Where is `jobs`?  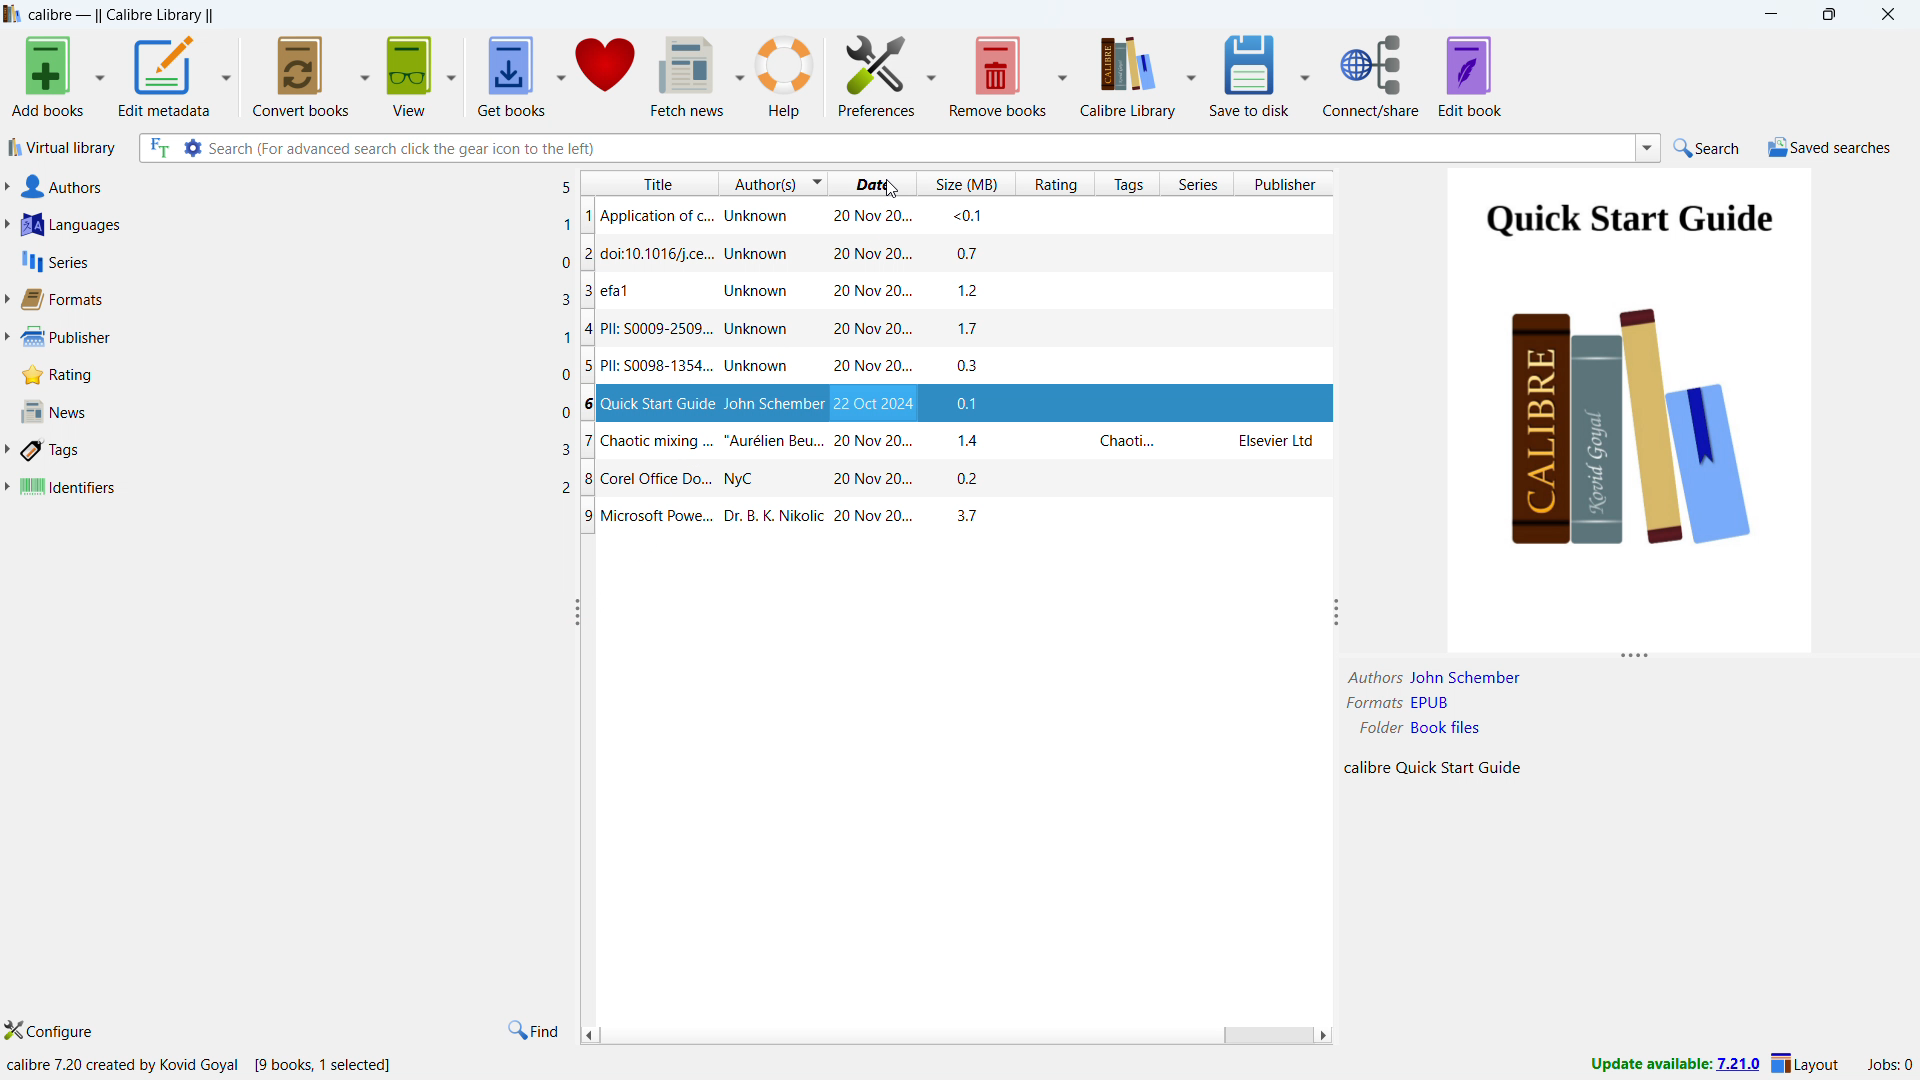 jobs is located at coordinates (1891, 1065).